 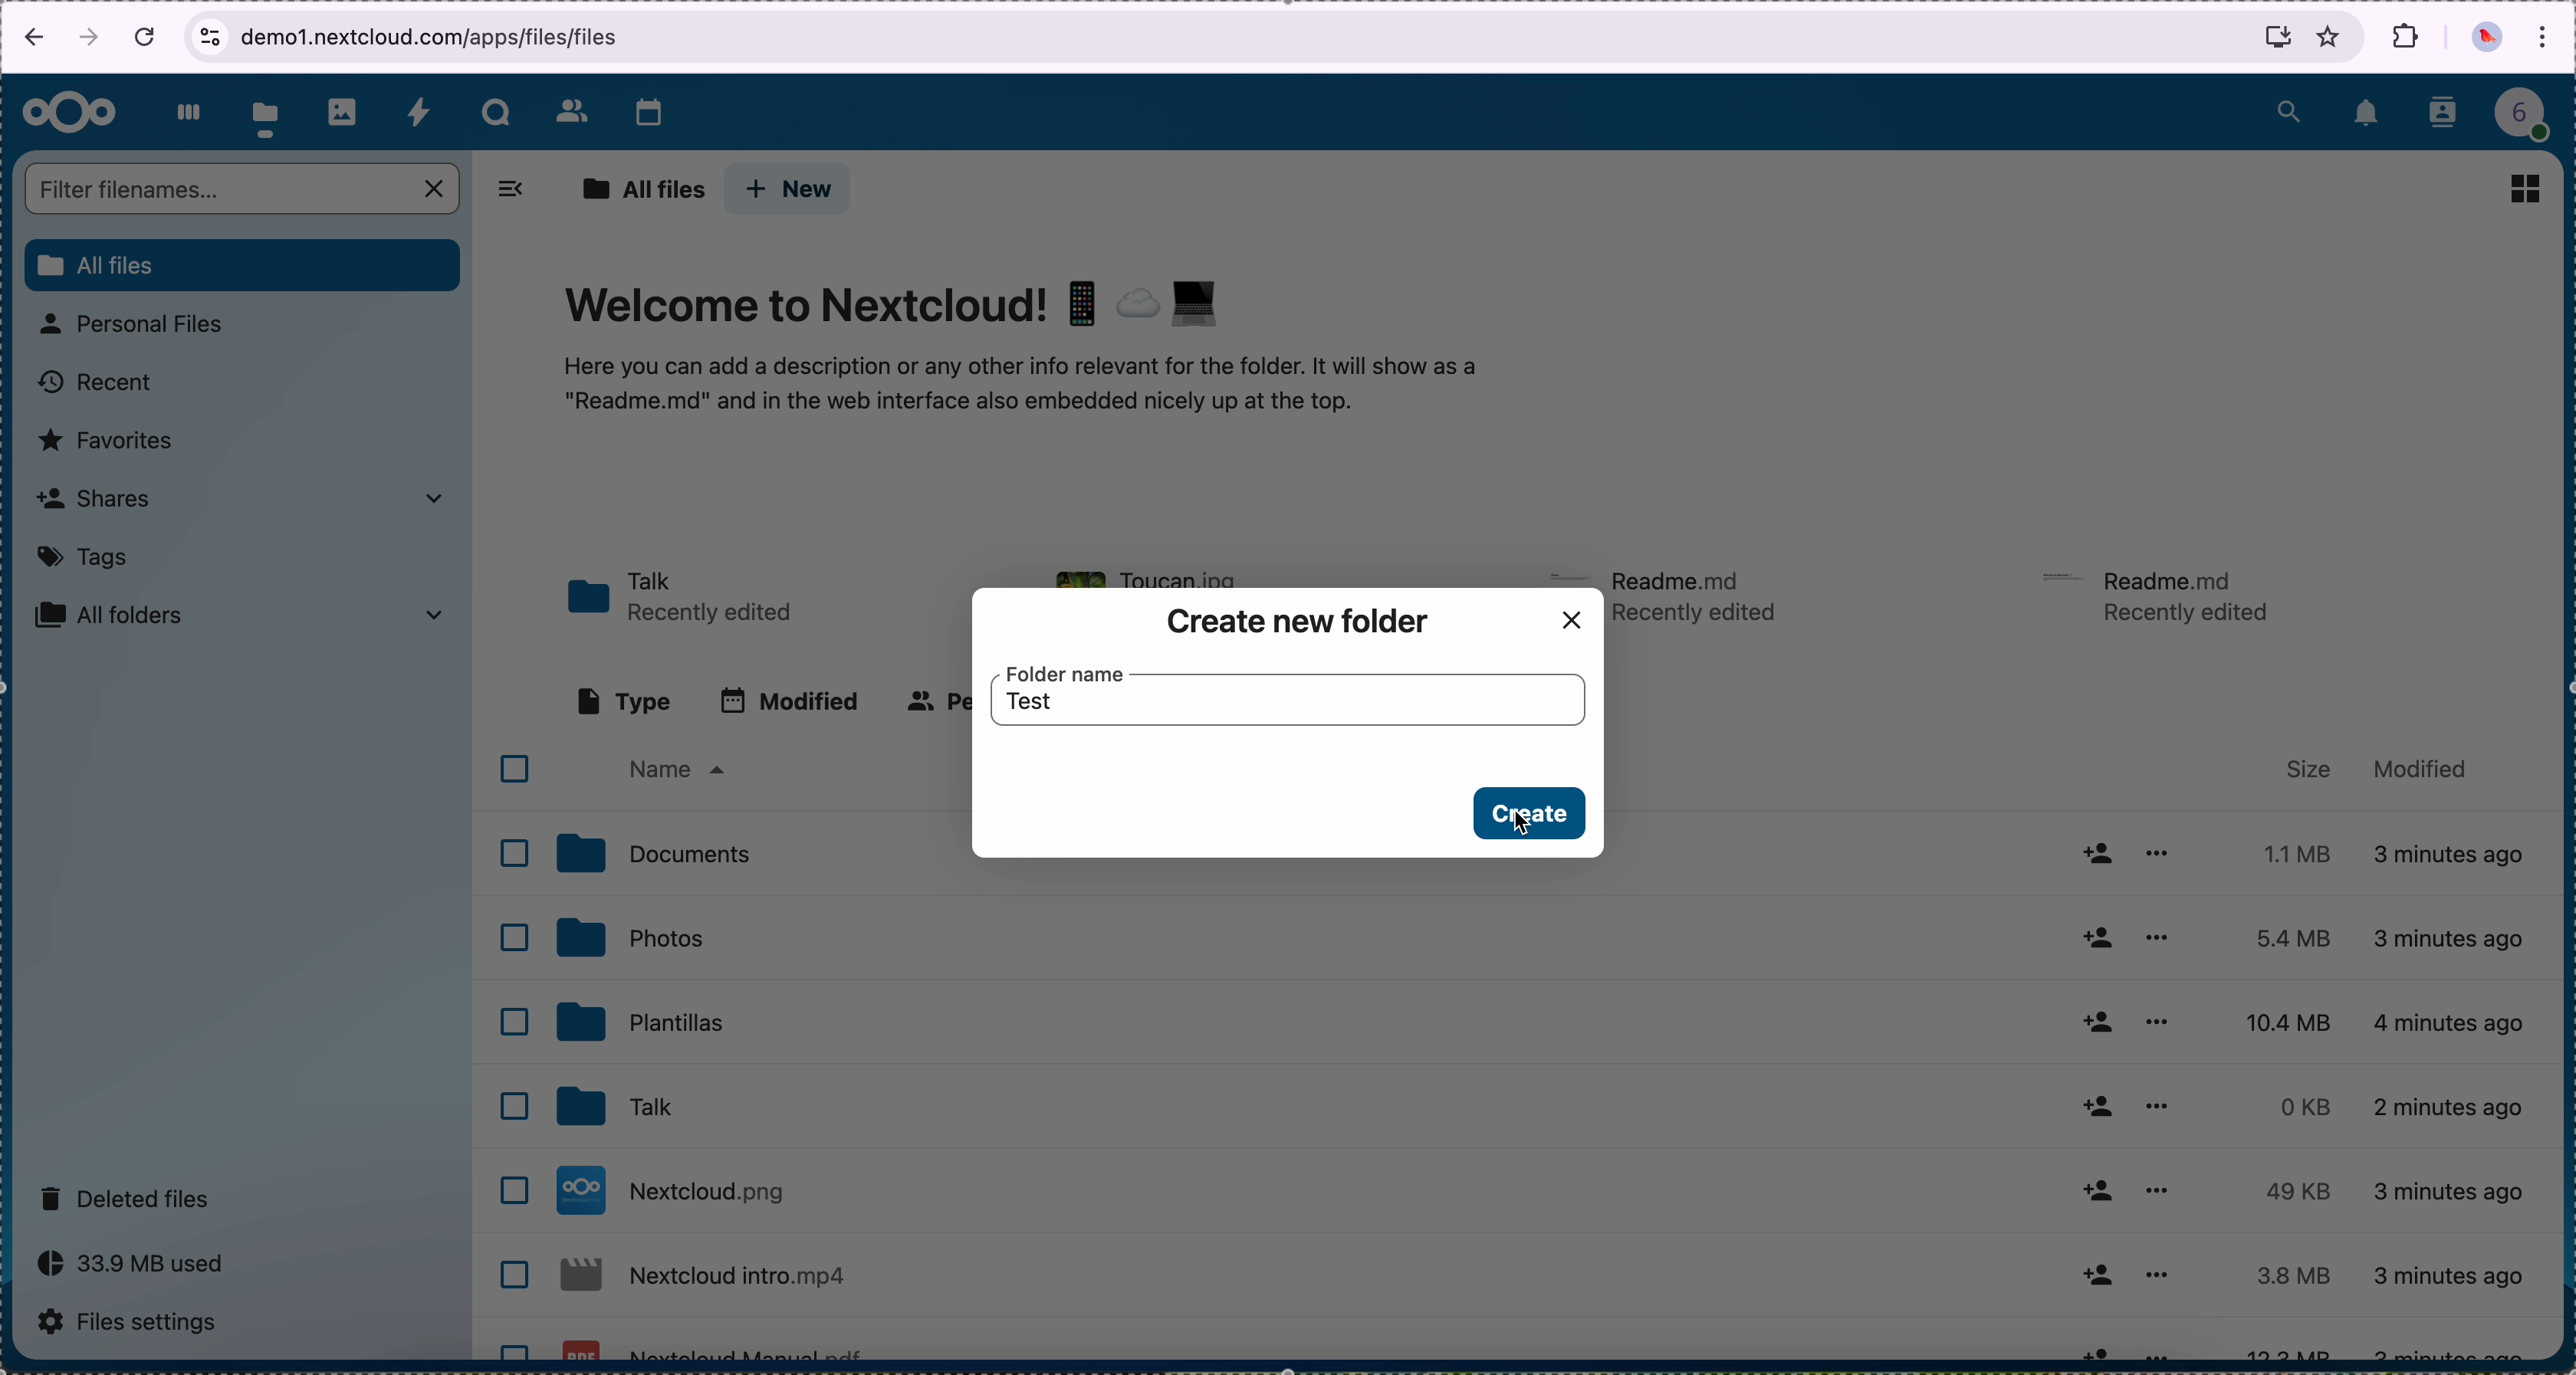 I want to click on calendar, so click(x=648, y=115).